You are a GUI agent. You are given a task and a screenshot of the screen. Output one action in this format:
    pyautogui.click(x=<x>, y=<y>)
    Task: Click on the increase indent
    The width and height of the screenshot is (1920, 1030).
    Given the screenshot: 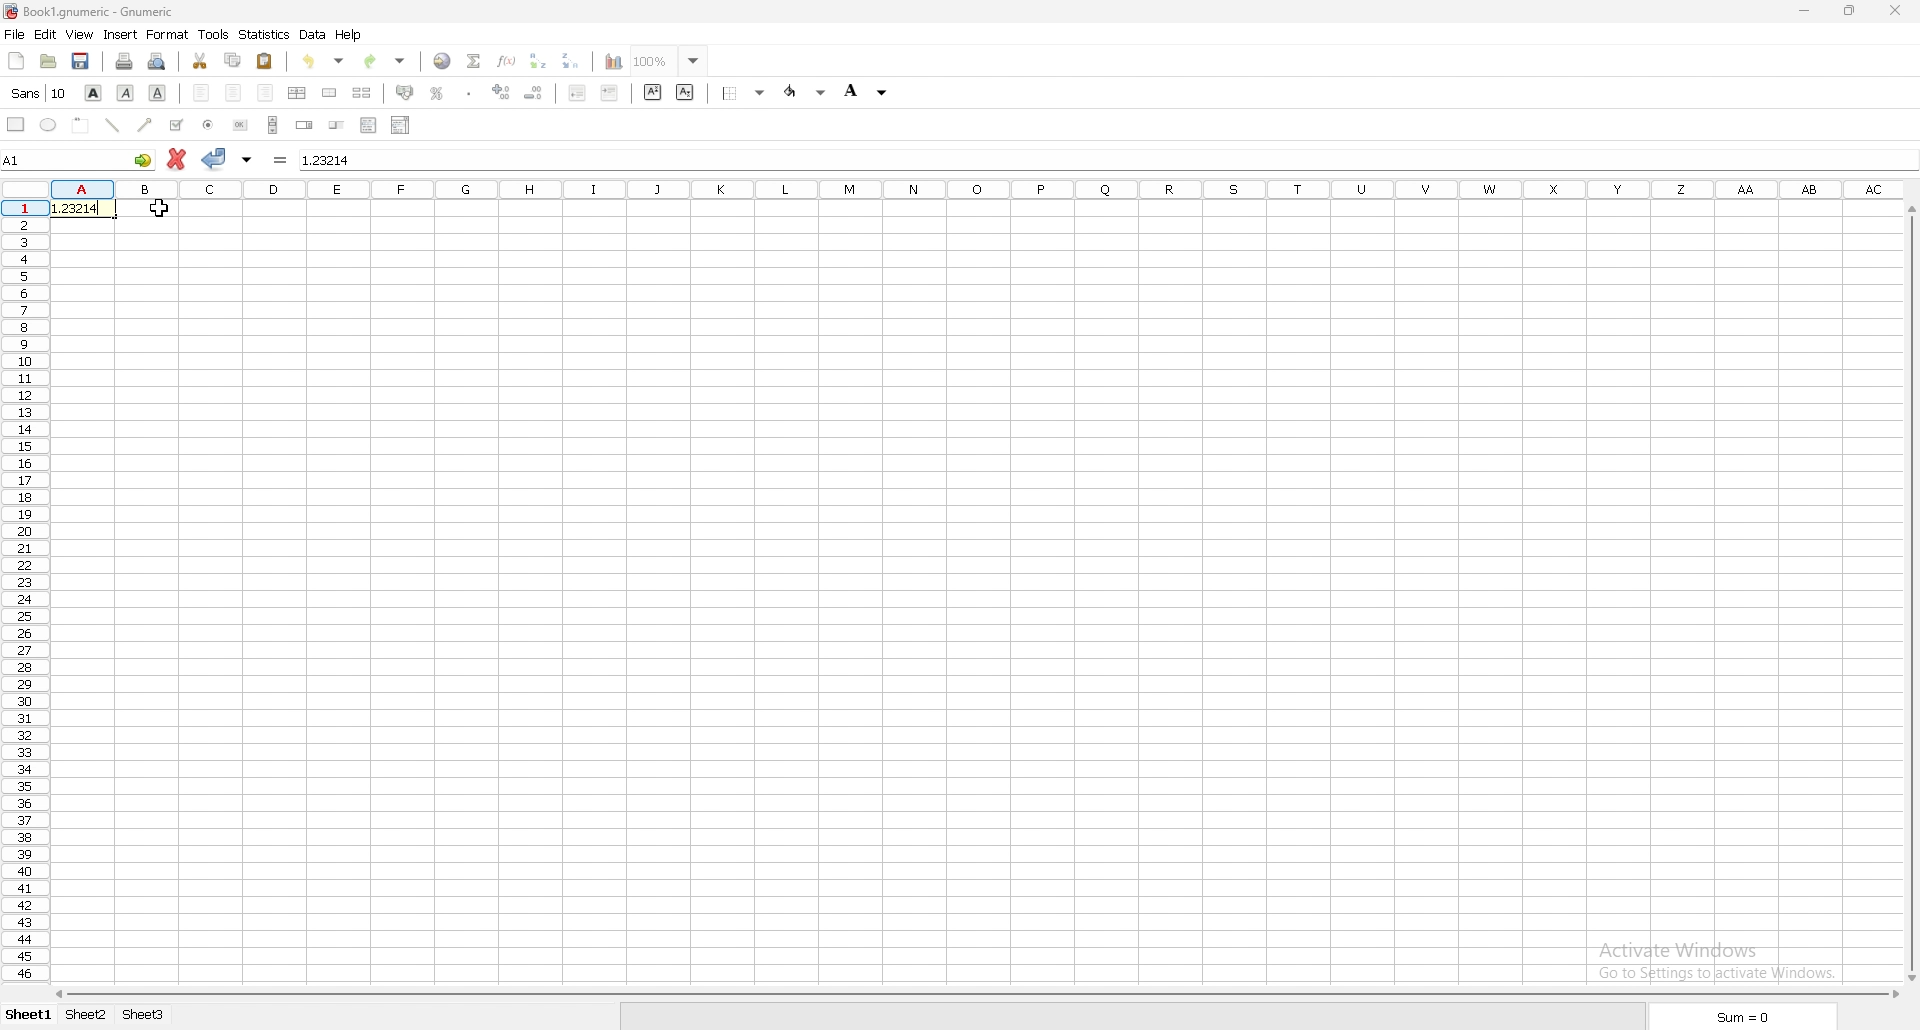 What is the action you would take?
    pyautogui.click(x=610, y=94)
    